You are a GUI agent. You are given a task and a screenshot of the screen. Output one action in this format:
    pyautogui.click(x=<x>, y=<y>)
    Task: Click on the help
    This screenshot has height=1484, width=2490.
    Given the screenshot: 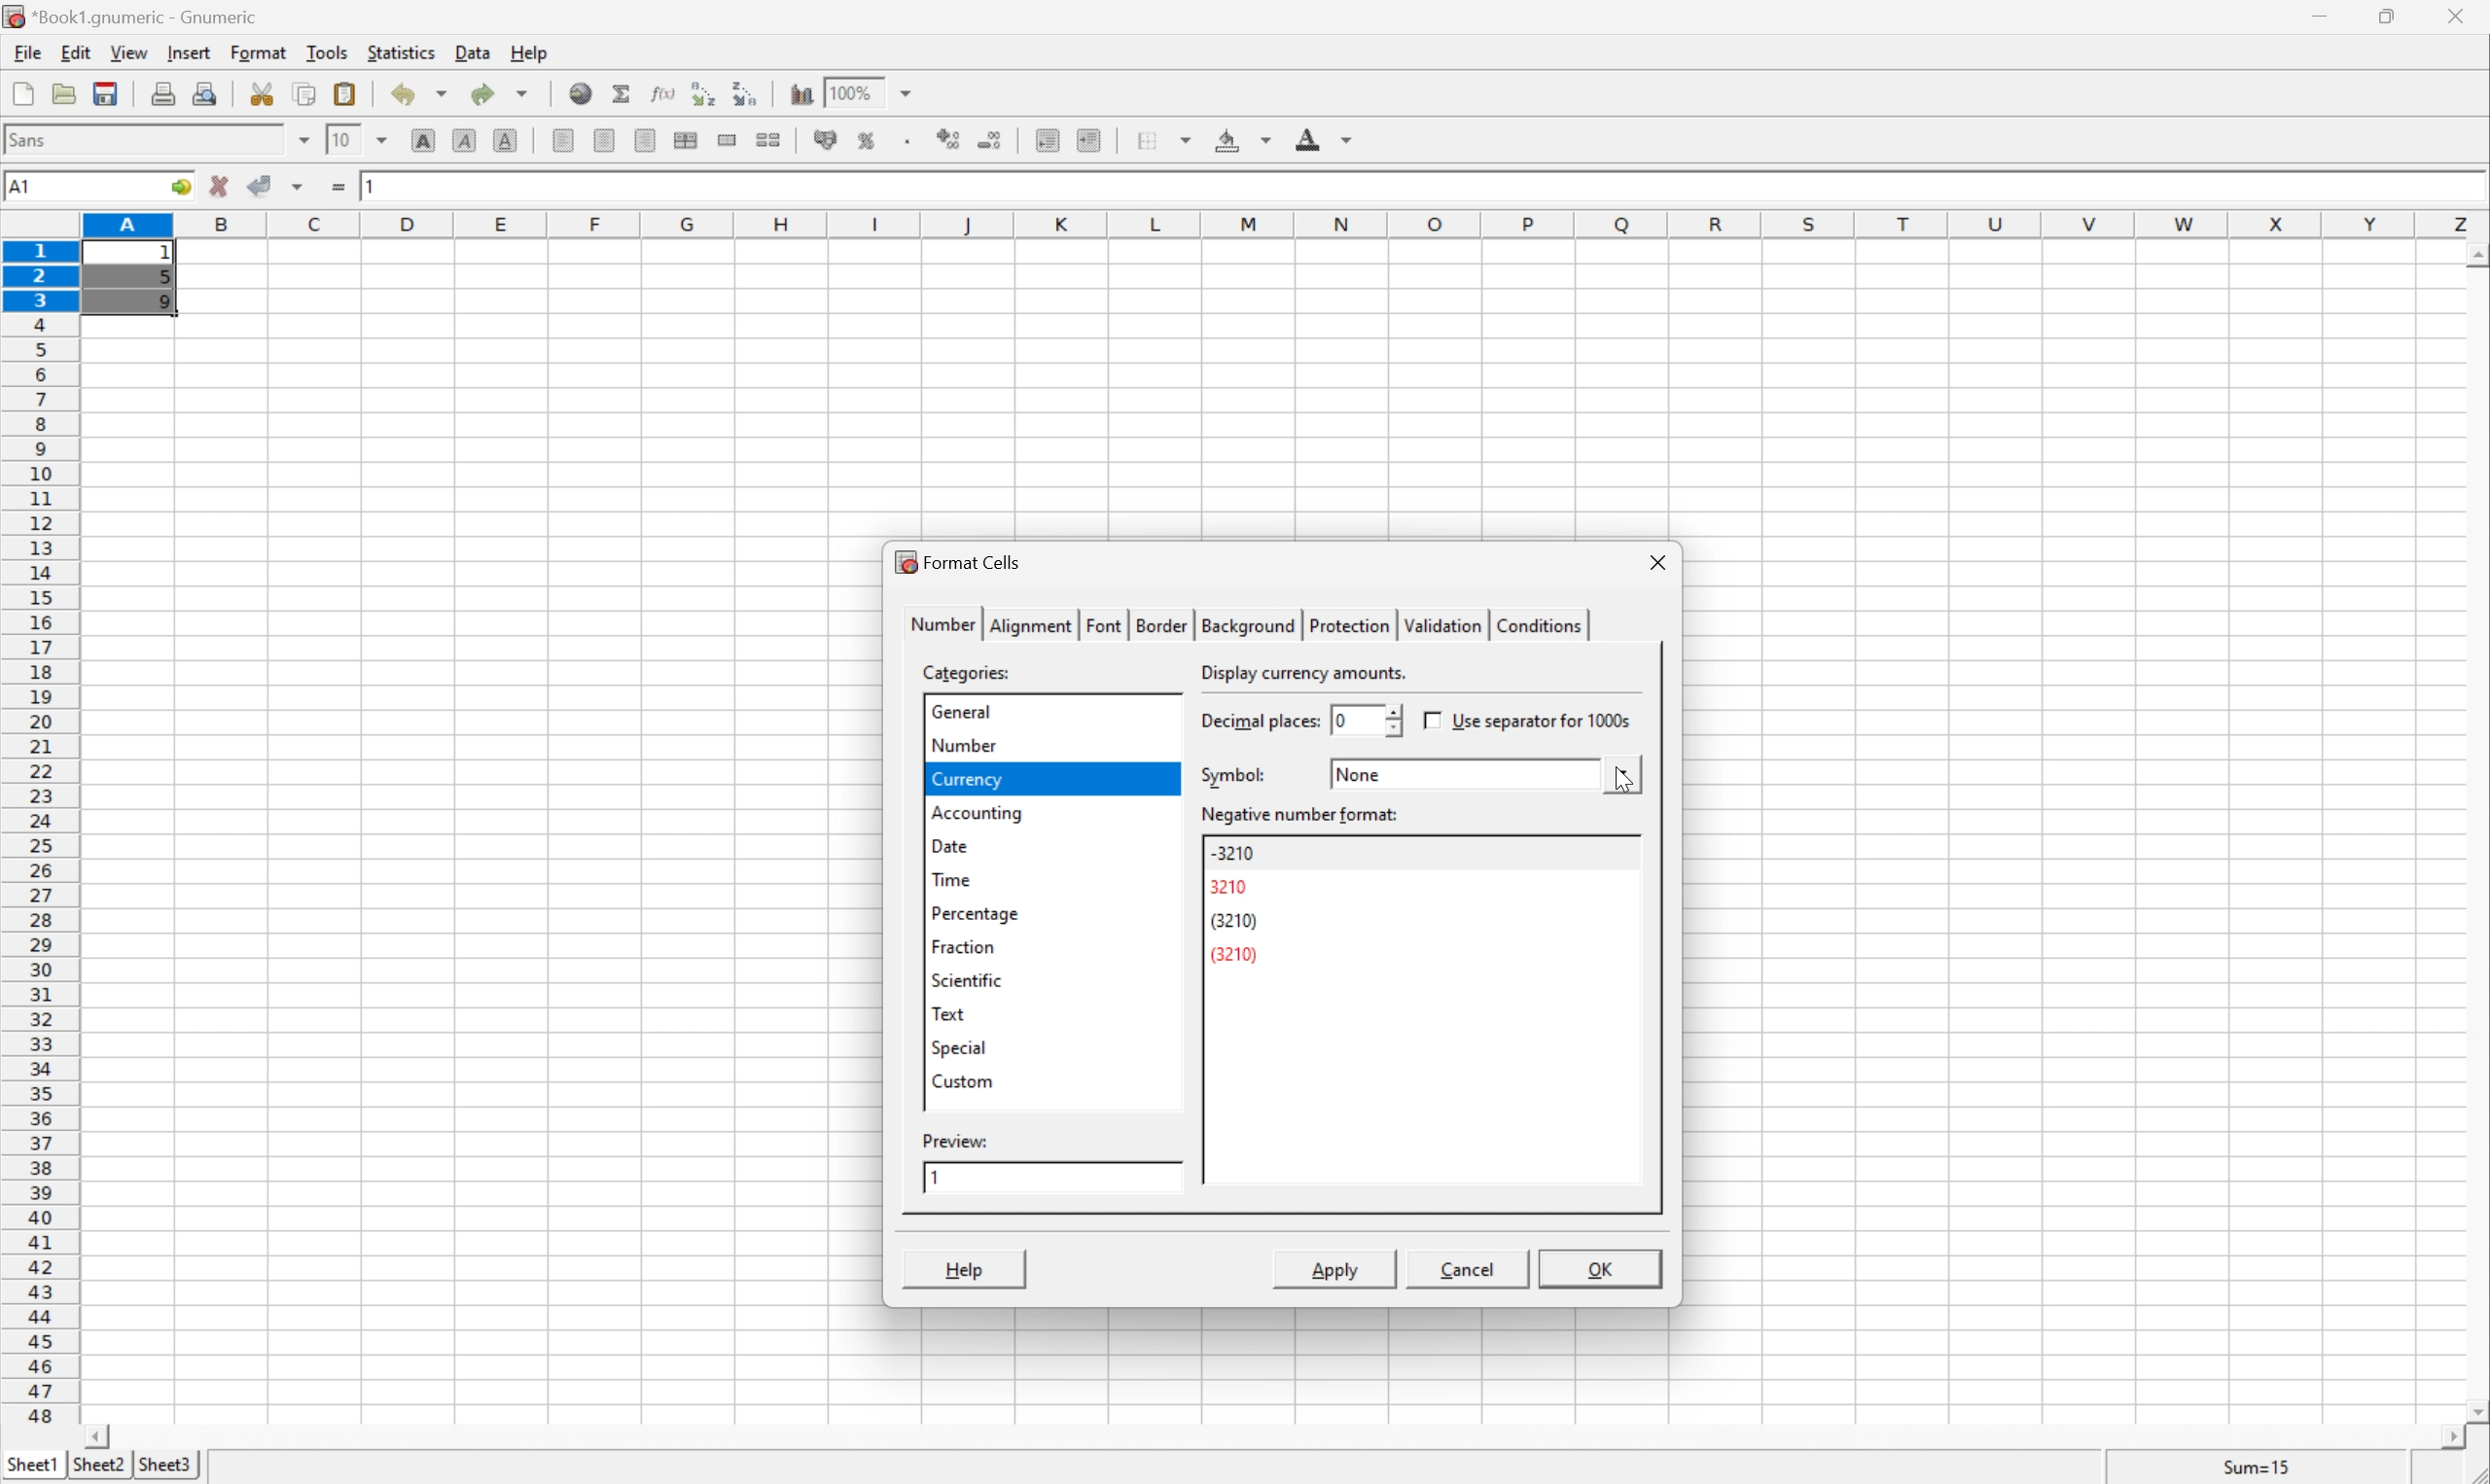 What is the action you would take?
    pyautogui.click(x=531, y=52)
    